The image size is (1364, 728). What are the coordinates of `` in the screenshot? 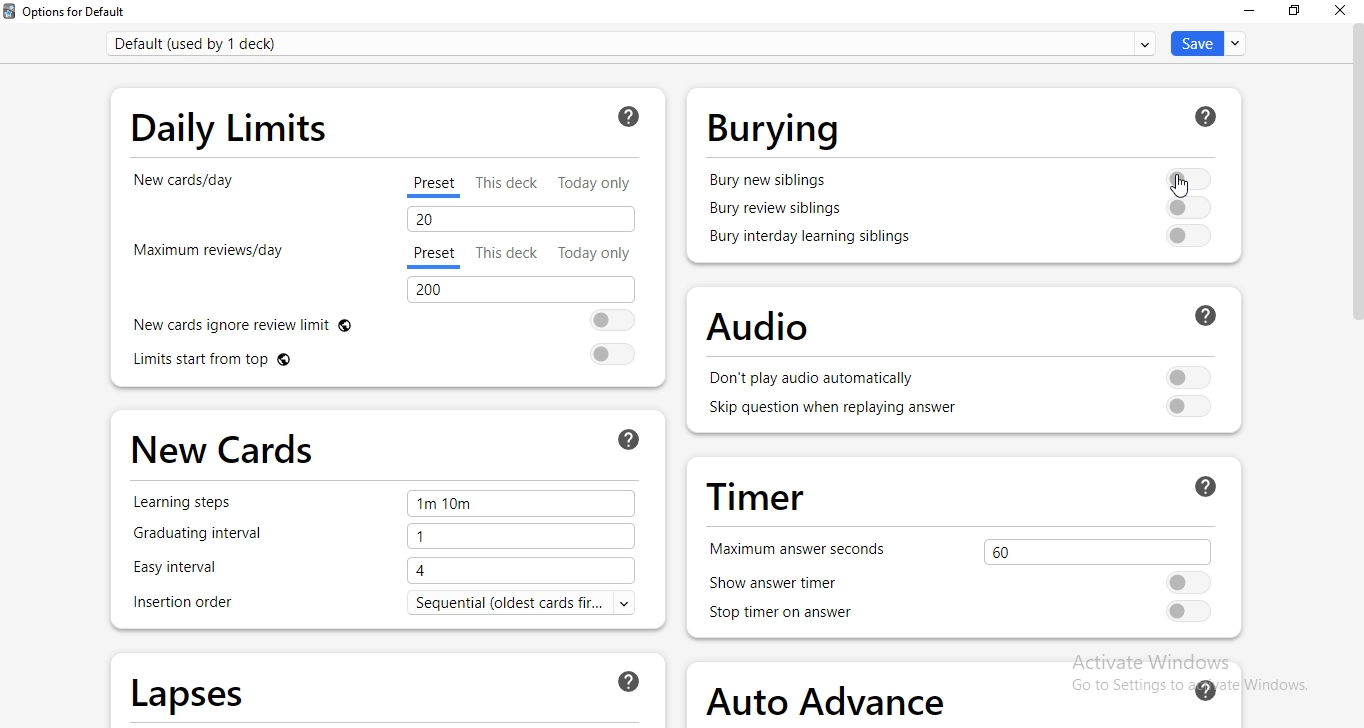 It's located at (1206, 485).